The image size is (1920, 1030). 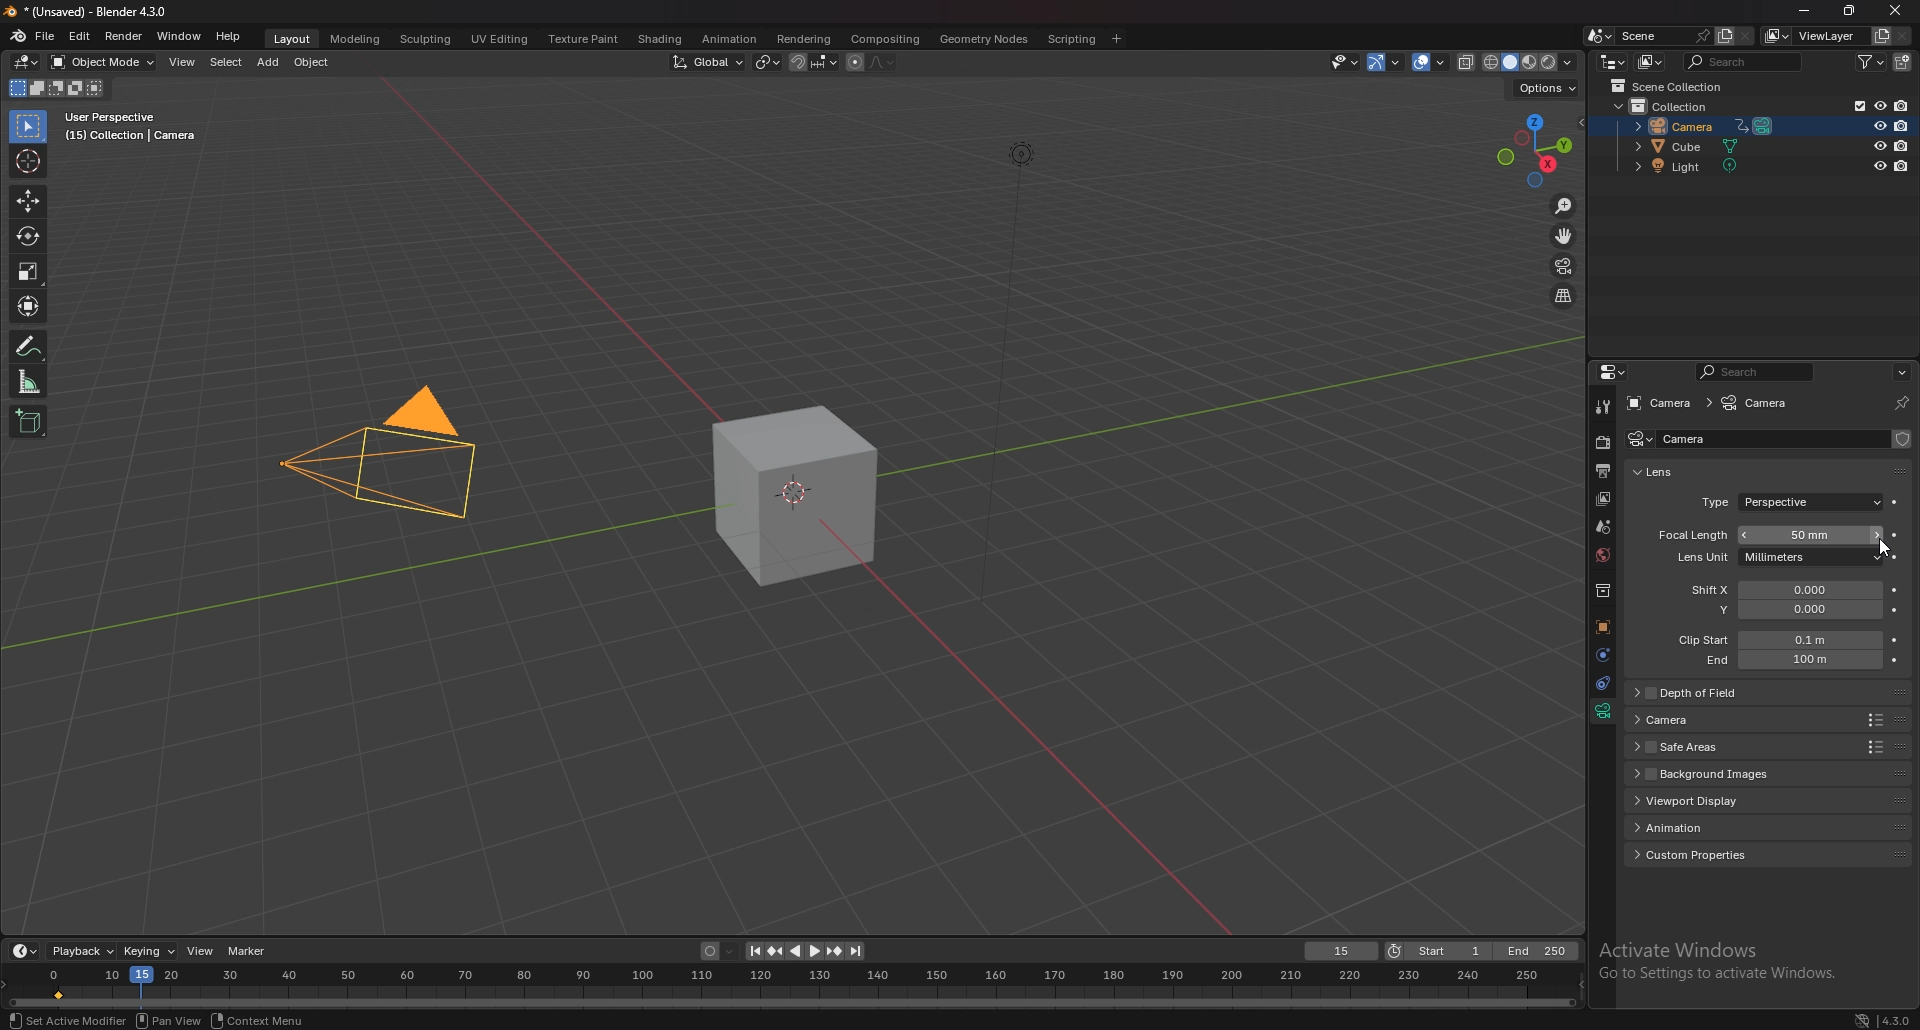 I want to click on transform orientation, so click(x=707, y=62).